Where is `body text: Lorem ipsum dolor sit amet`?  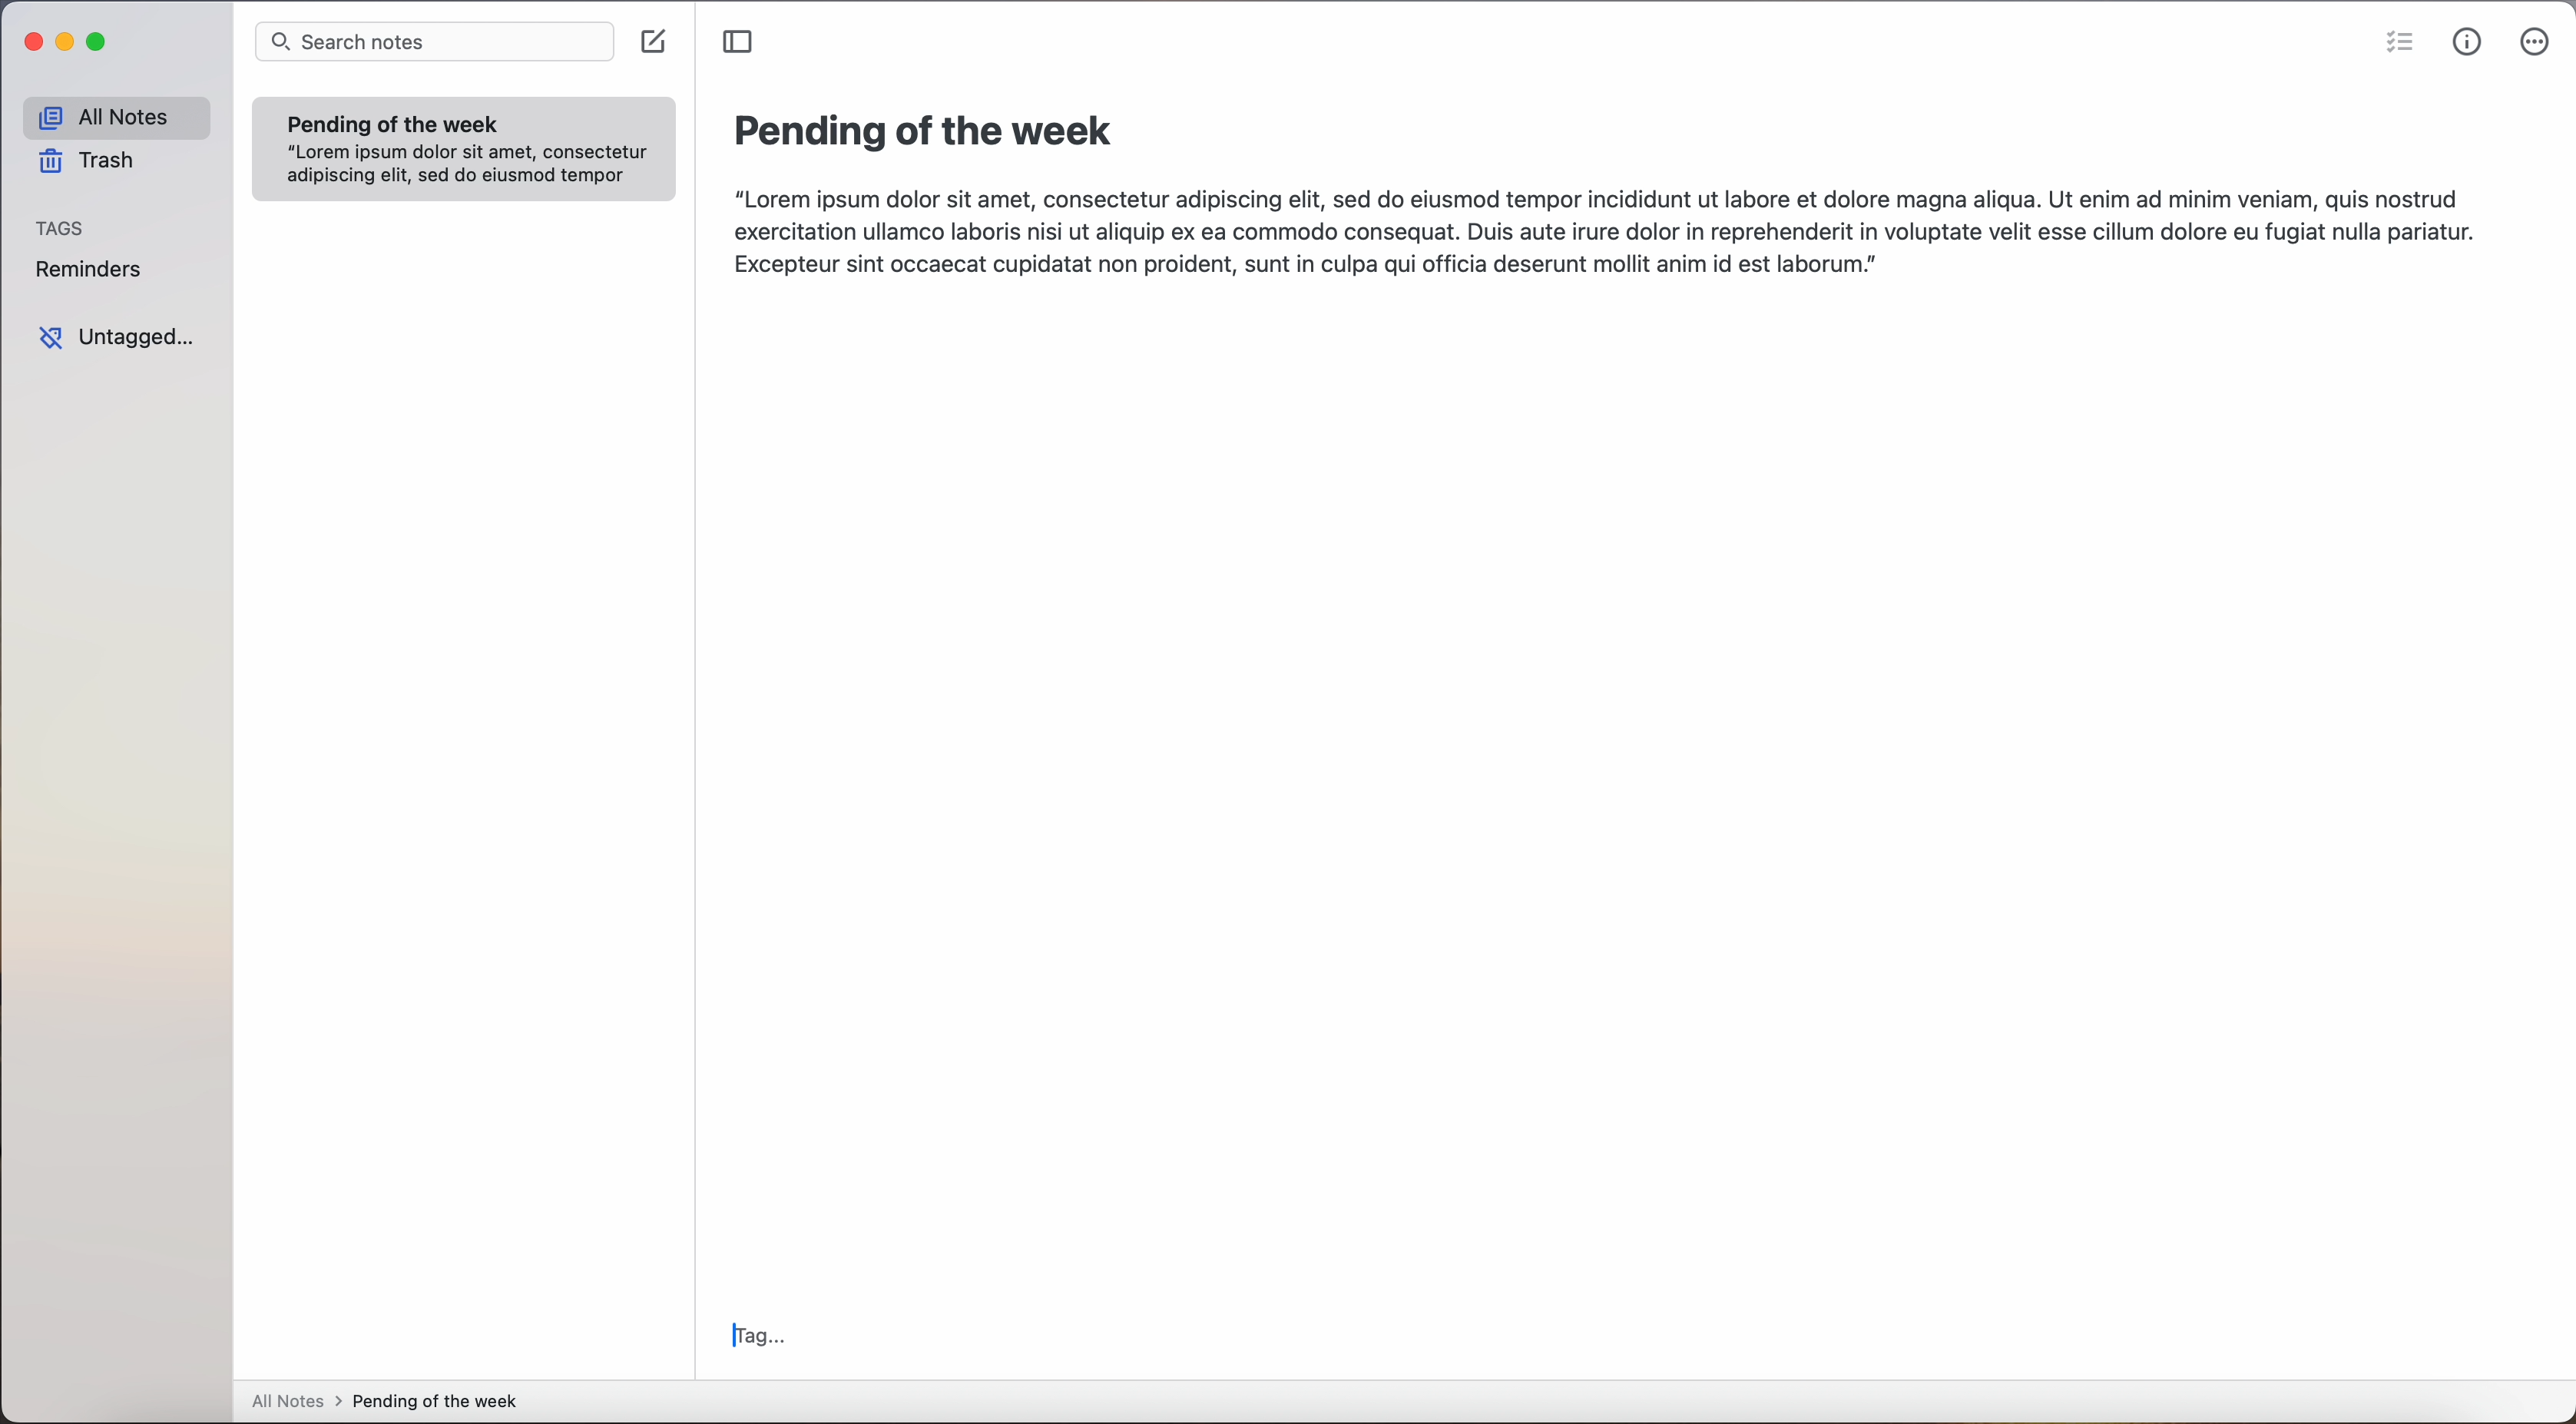
body text: Lorem ipsum dolor sit amet is located at coordinates (1600, 231).